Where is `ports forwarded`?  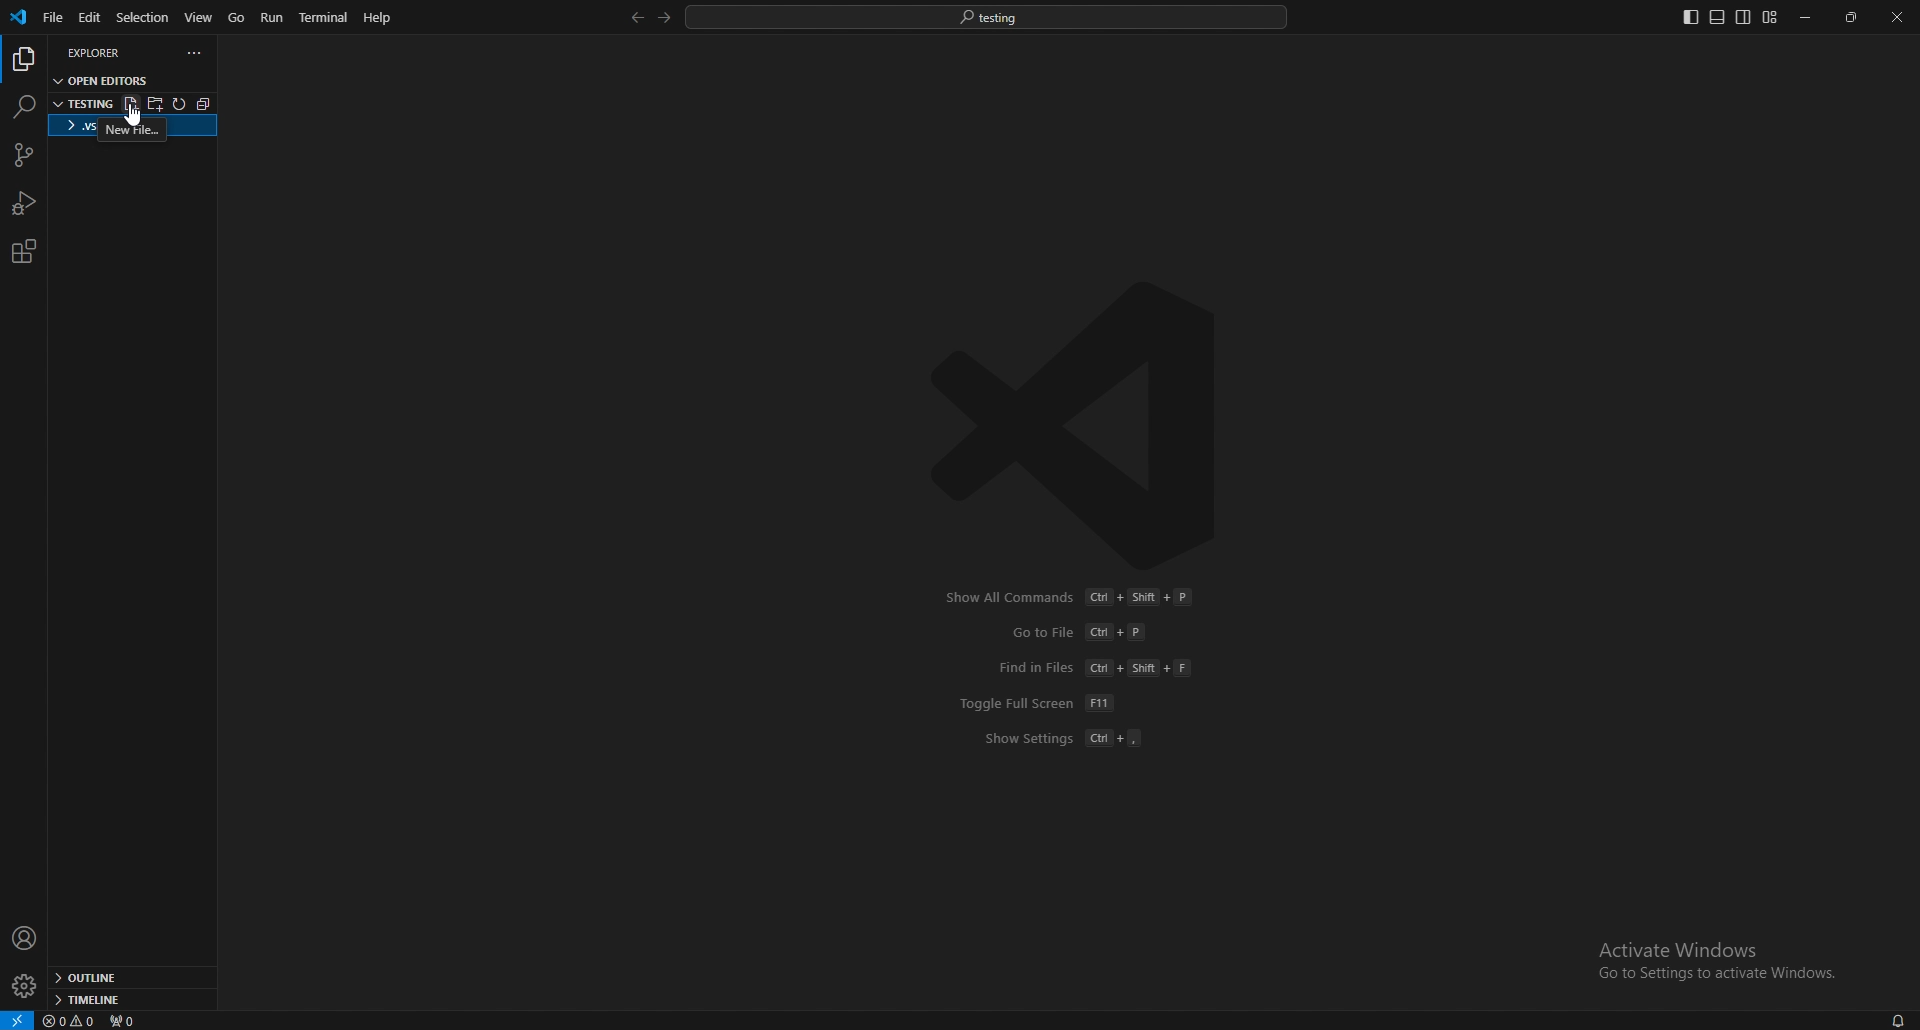 ports forwarded is located at coordinates (131, 1021).